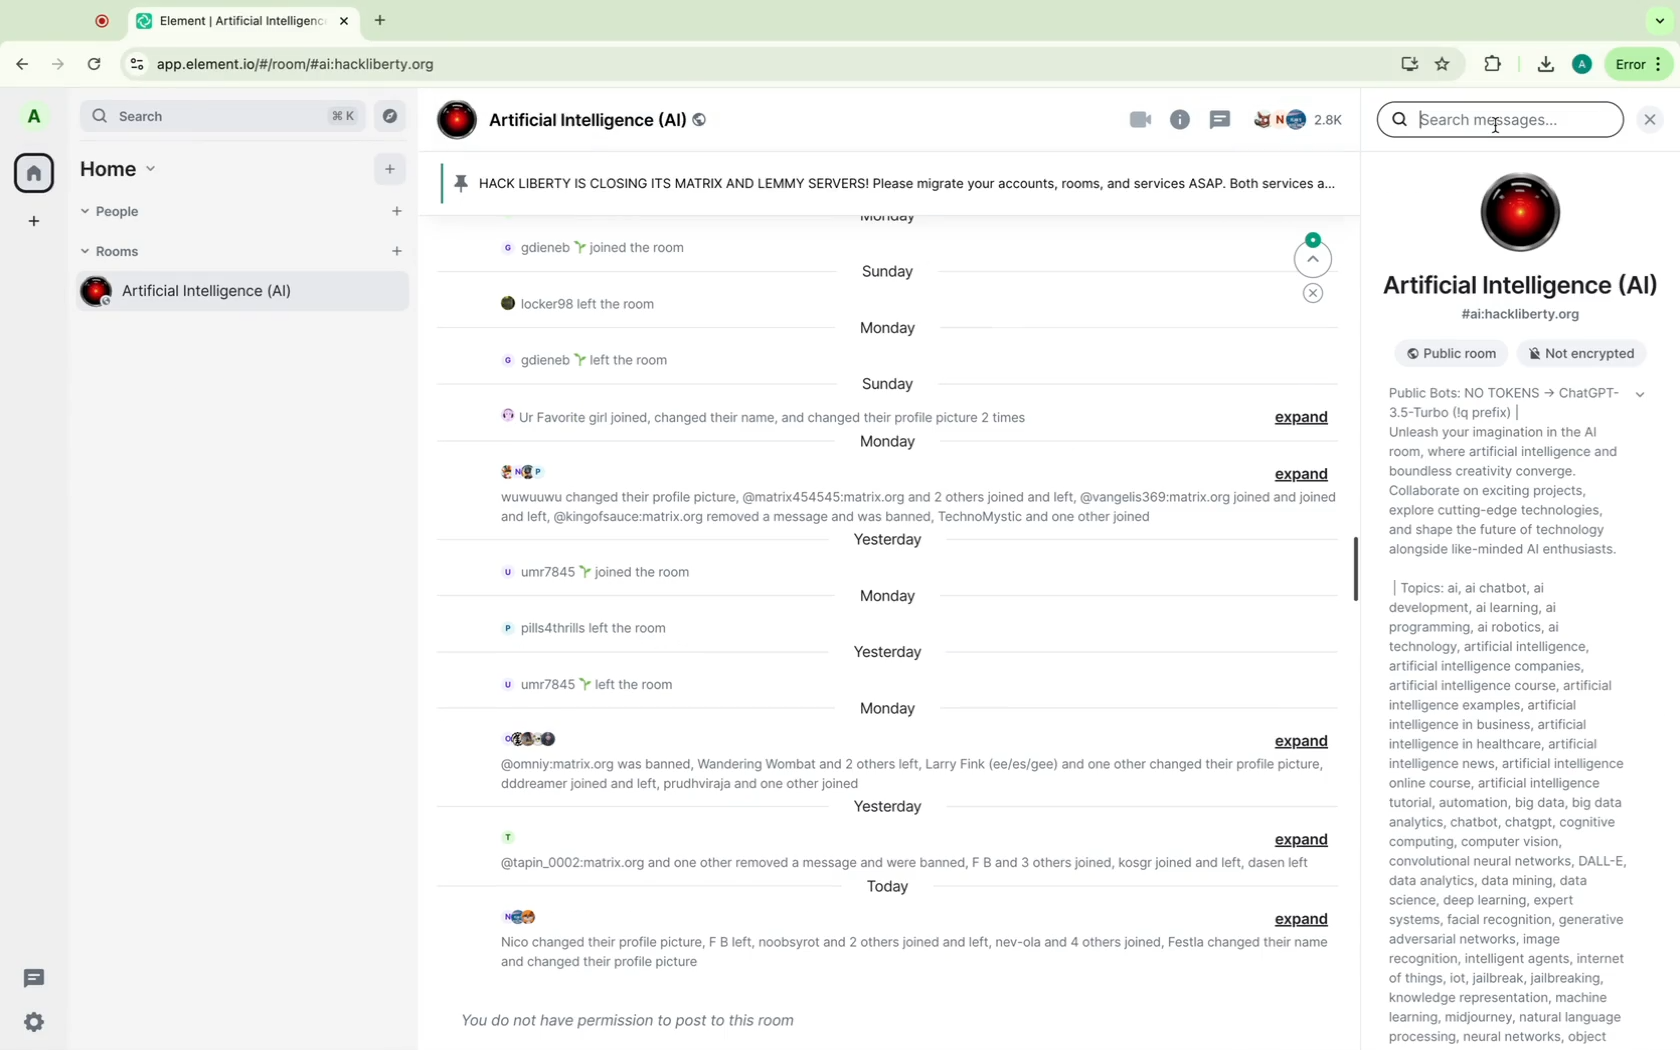 The width and height of the screenshot is (1680, 1050). Describe the element at coordinates (911, 773) in the screenshot. I see `message` at that location.